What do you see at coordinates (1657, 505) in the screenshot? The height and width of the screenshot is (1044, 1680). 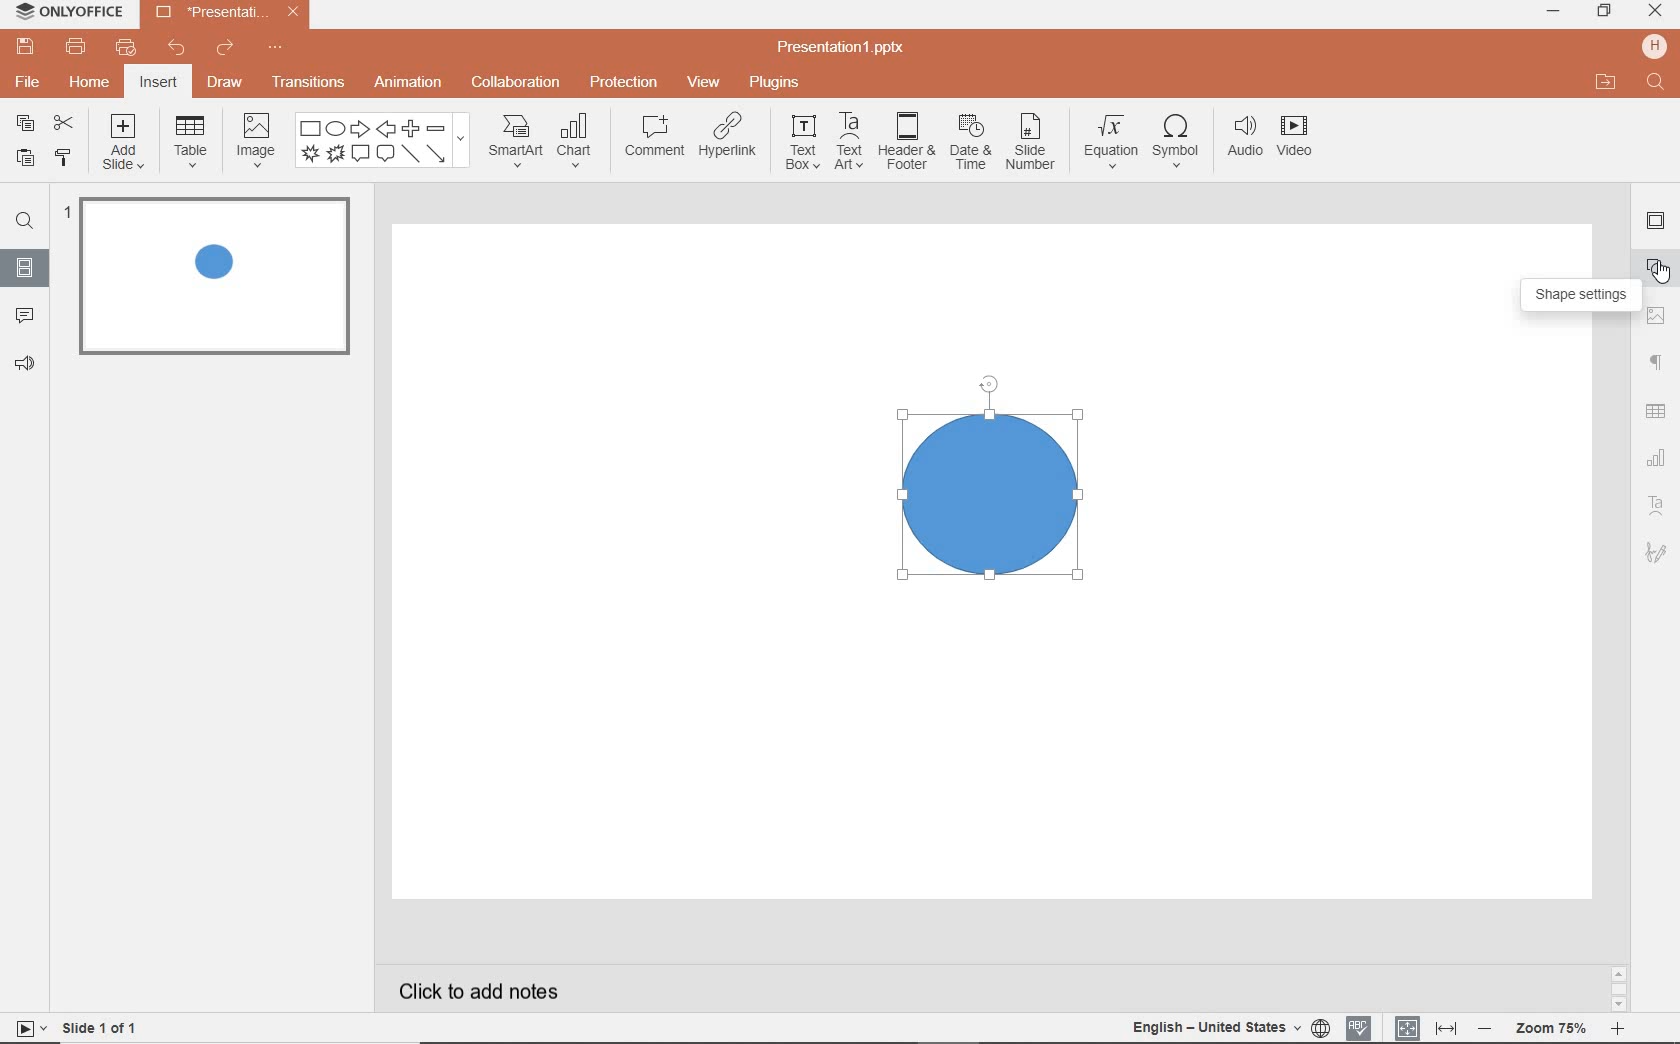 I see `text art` at bounding box center [1657, 505].